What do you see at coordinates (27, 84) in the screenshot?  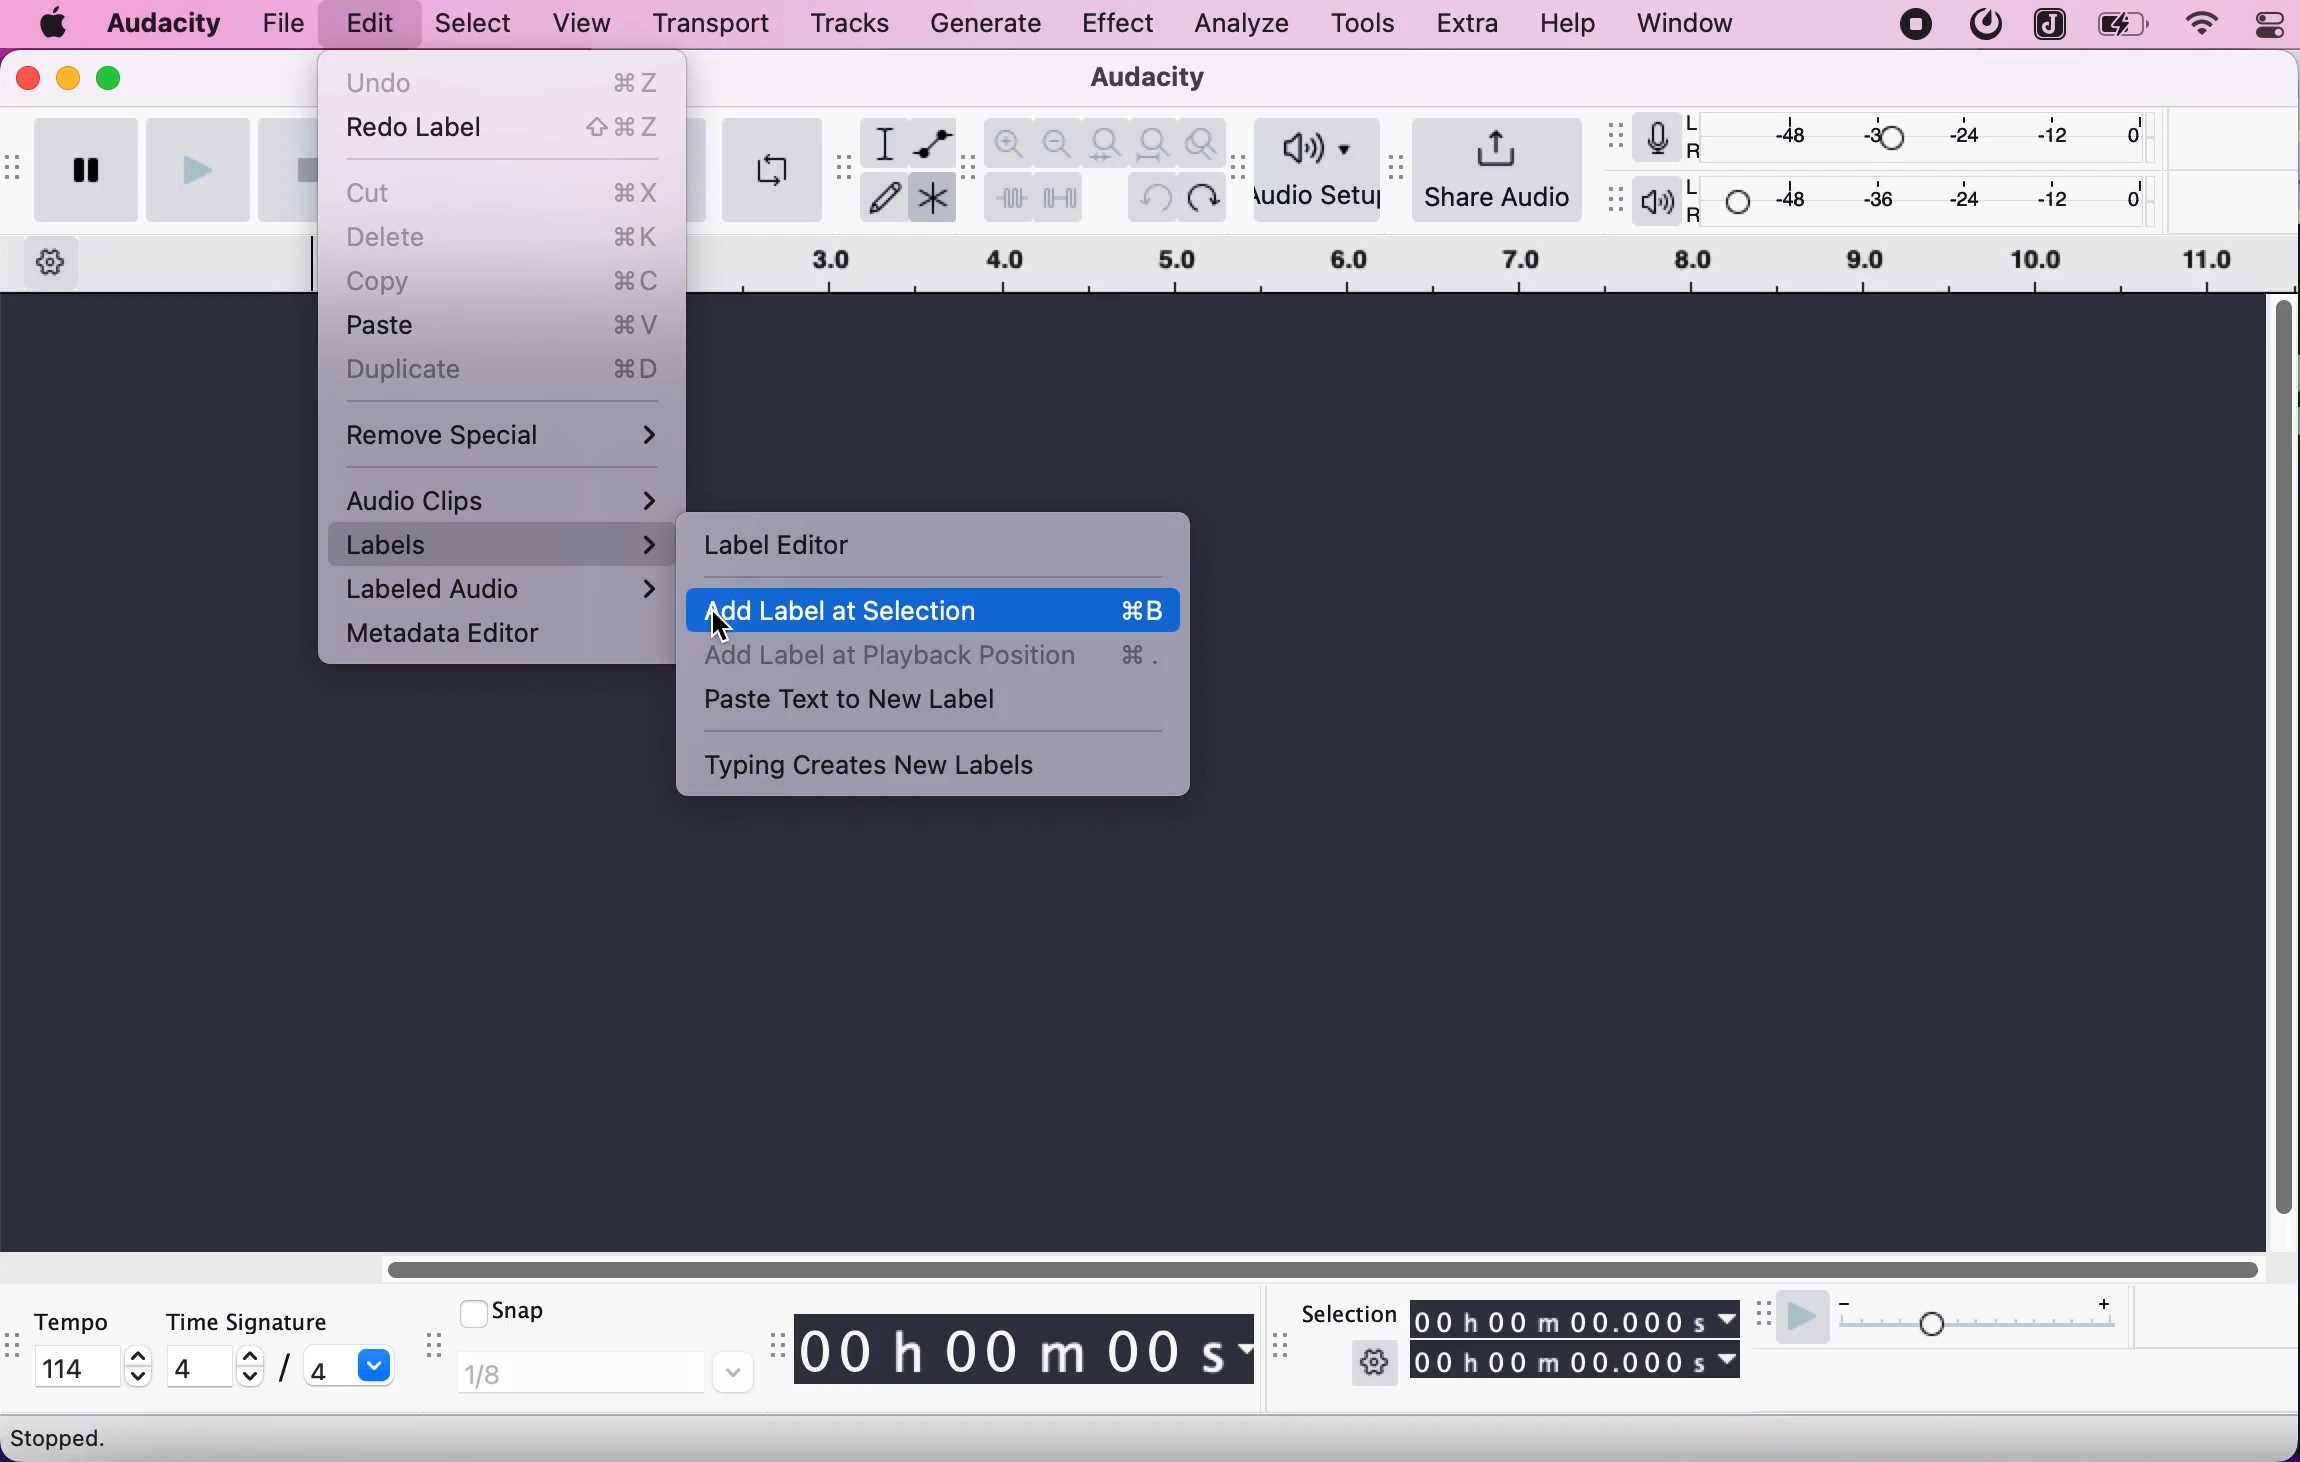 I see `close` at bounding box center [27, 84].